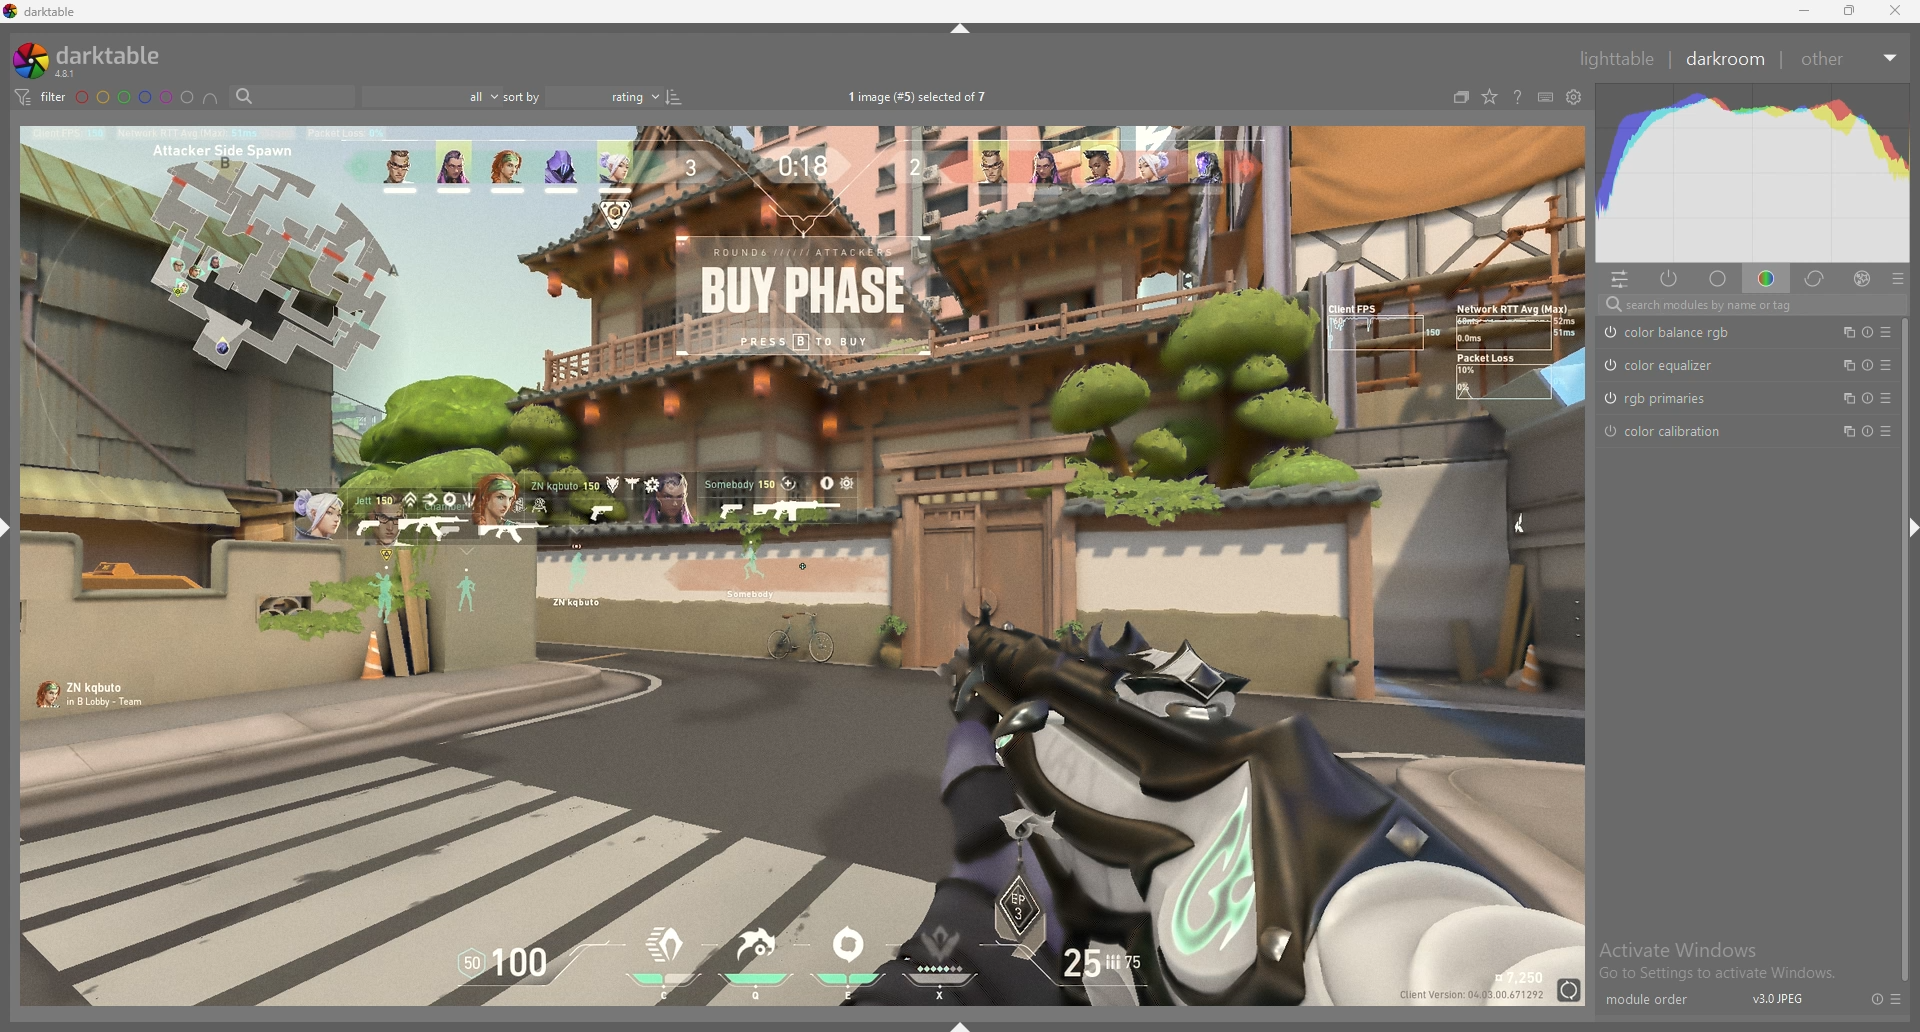 The width and height of the screenshot is (1920, 1032). I want to click on reset, so click(1866, 332).